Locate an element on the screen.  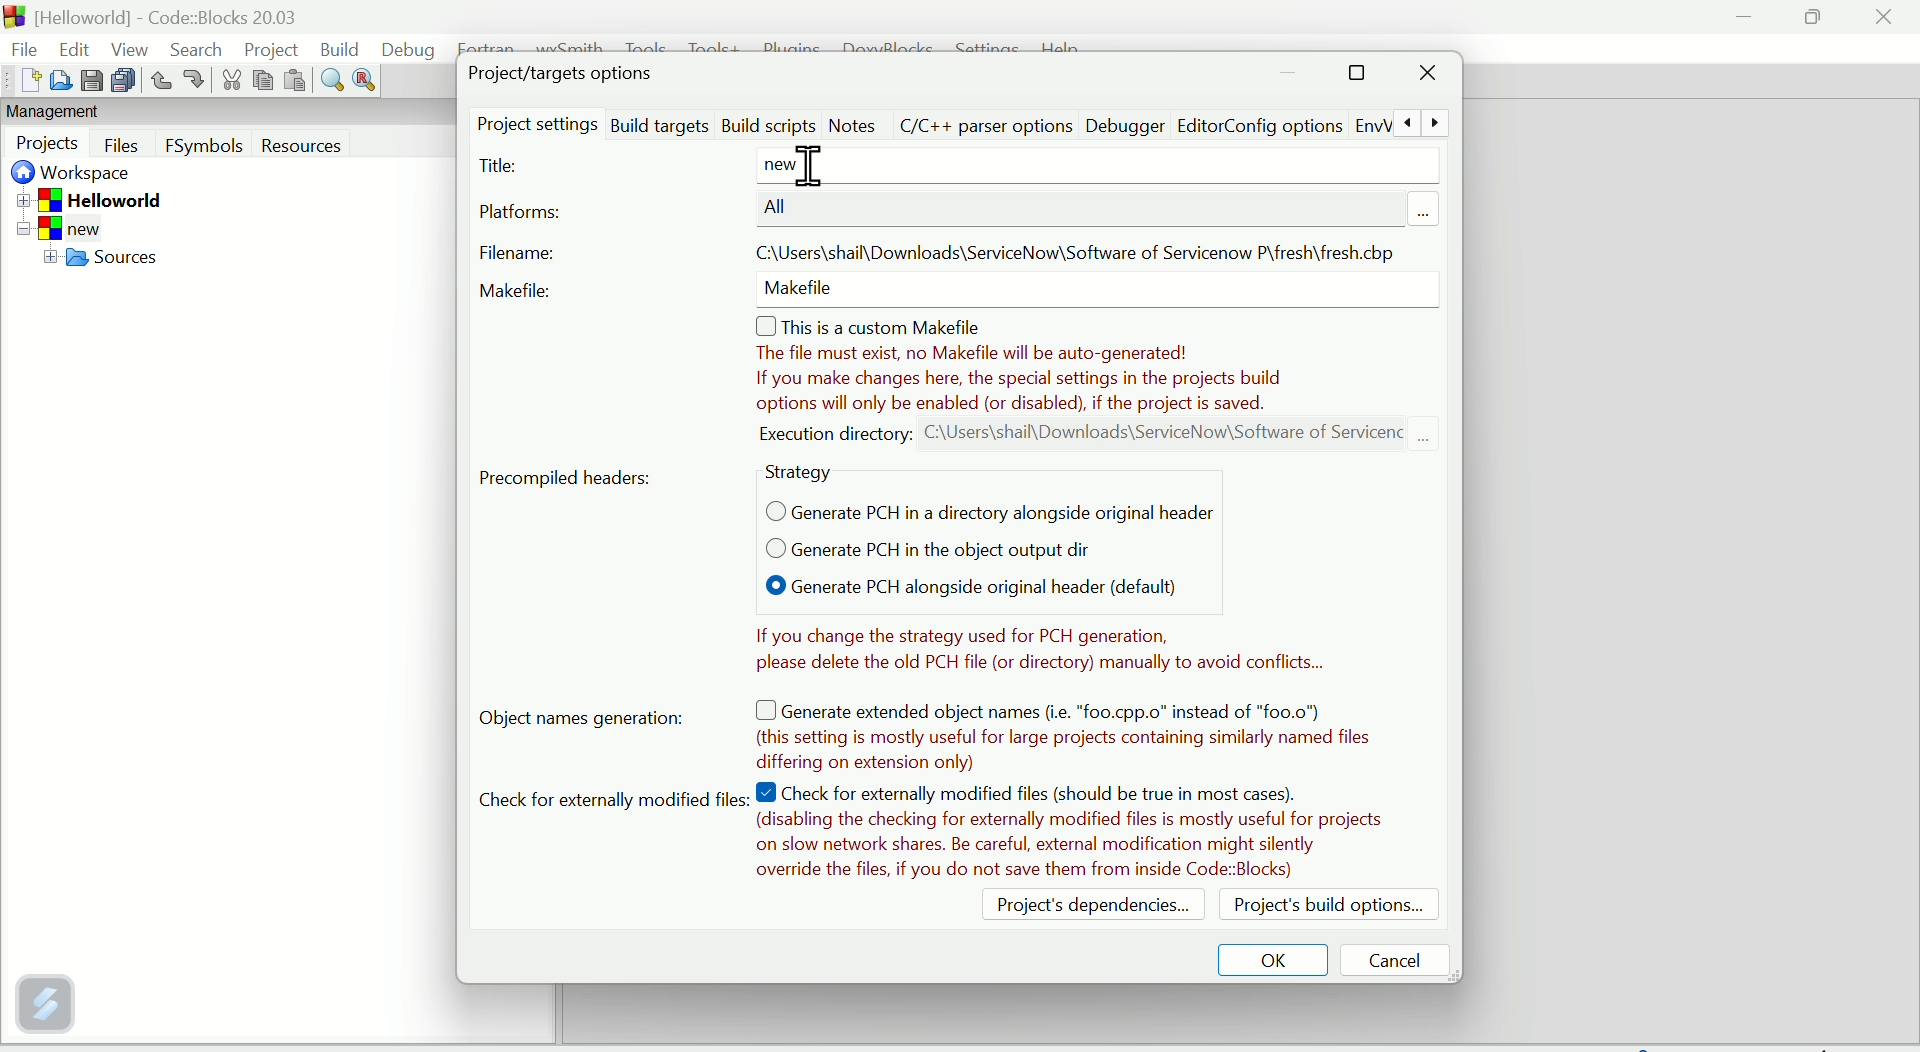
Note is located at coordinates (1069, 729).